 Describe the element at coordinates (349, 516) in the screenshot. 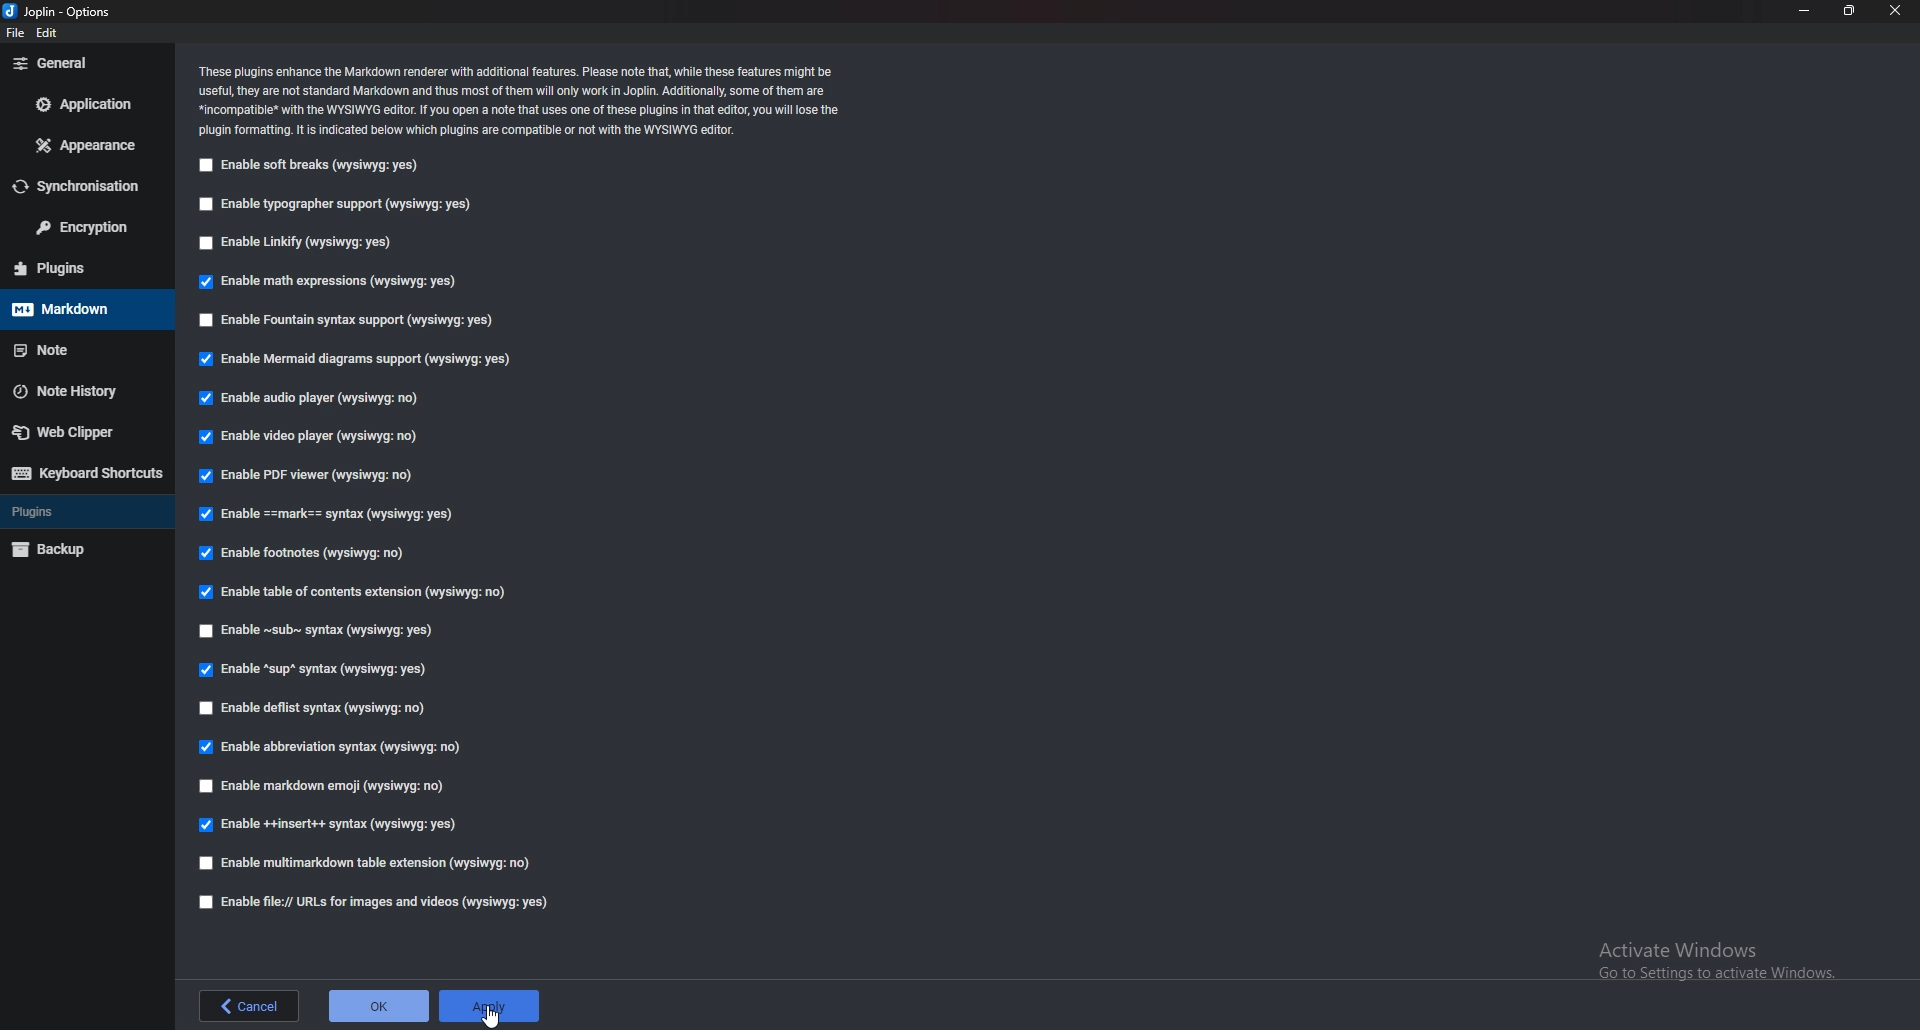

I see `Enable Mark Syntax` at that location.